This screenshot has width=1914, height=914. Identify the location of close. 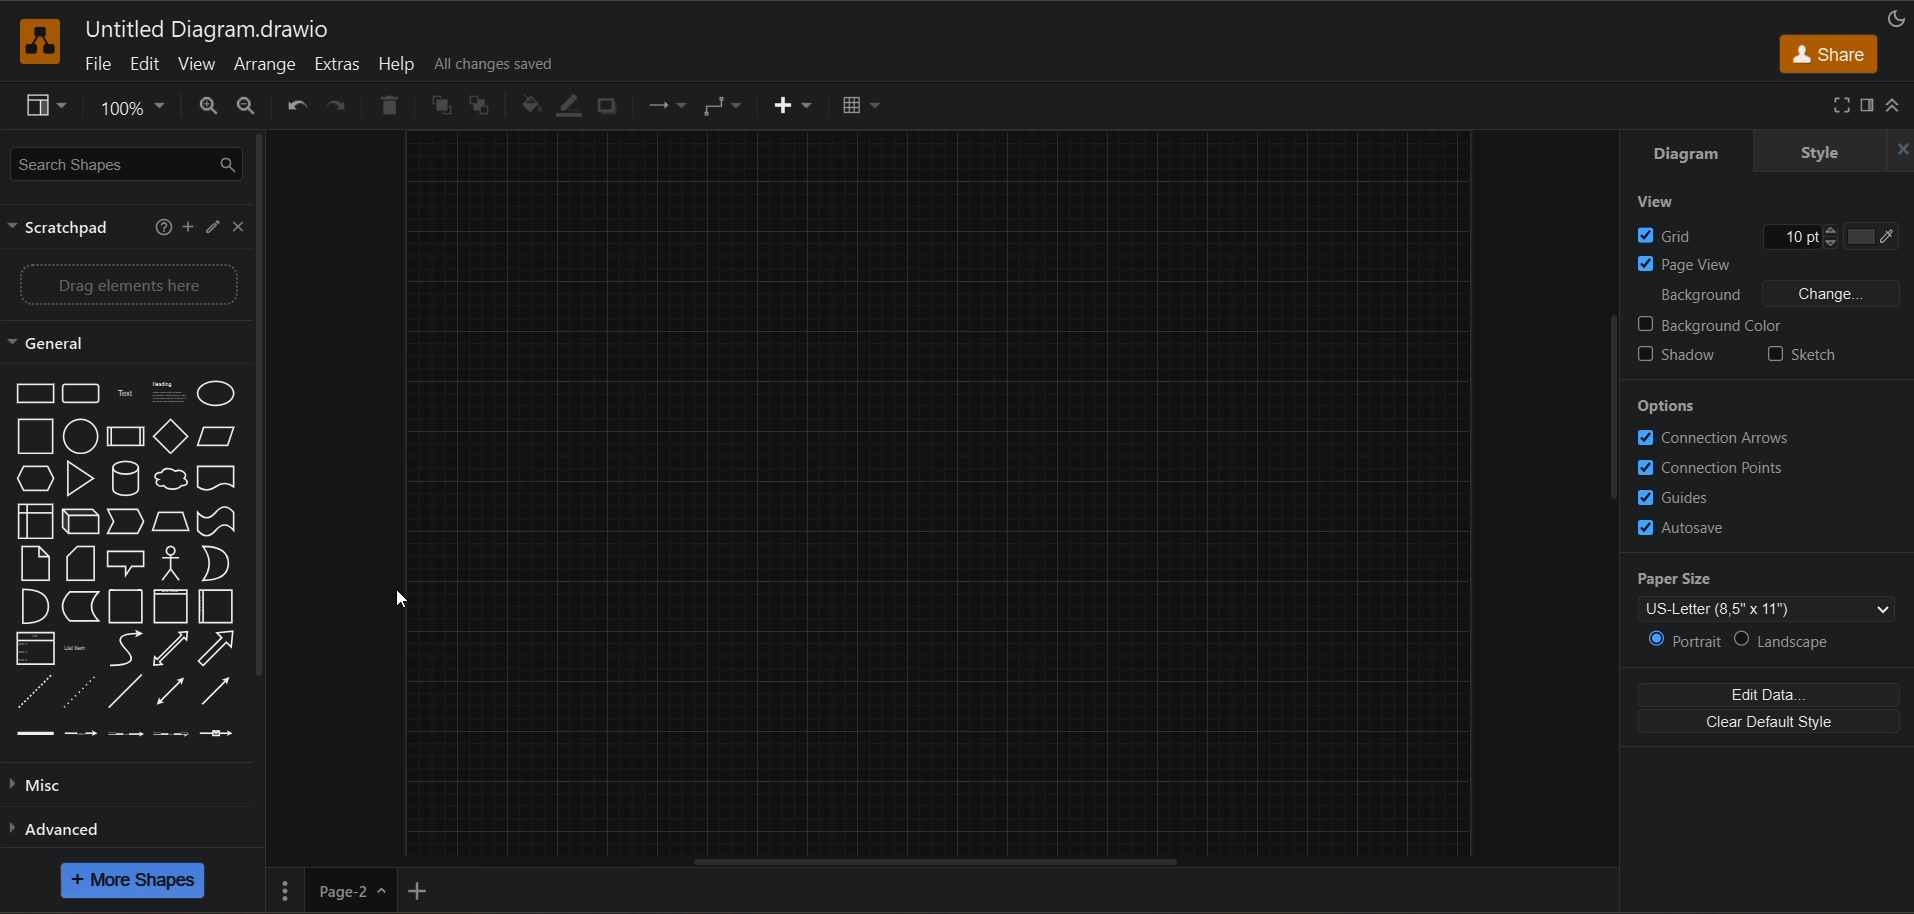
(237, 227).